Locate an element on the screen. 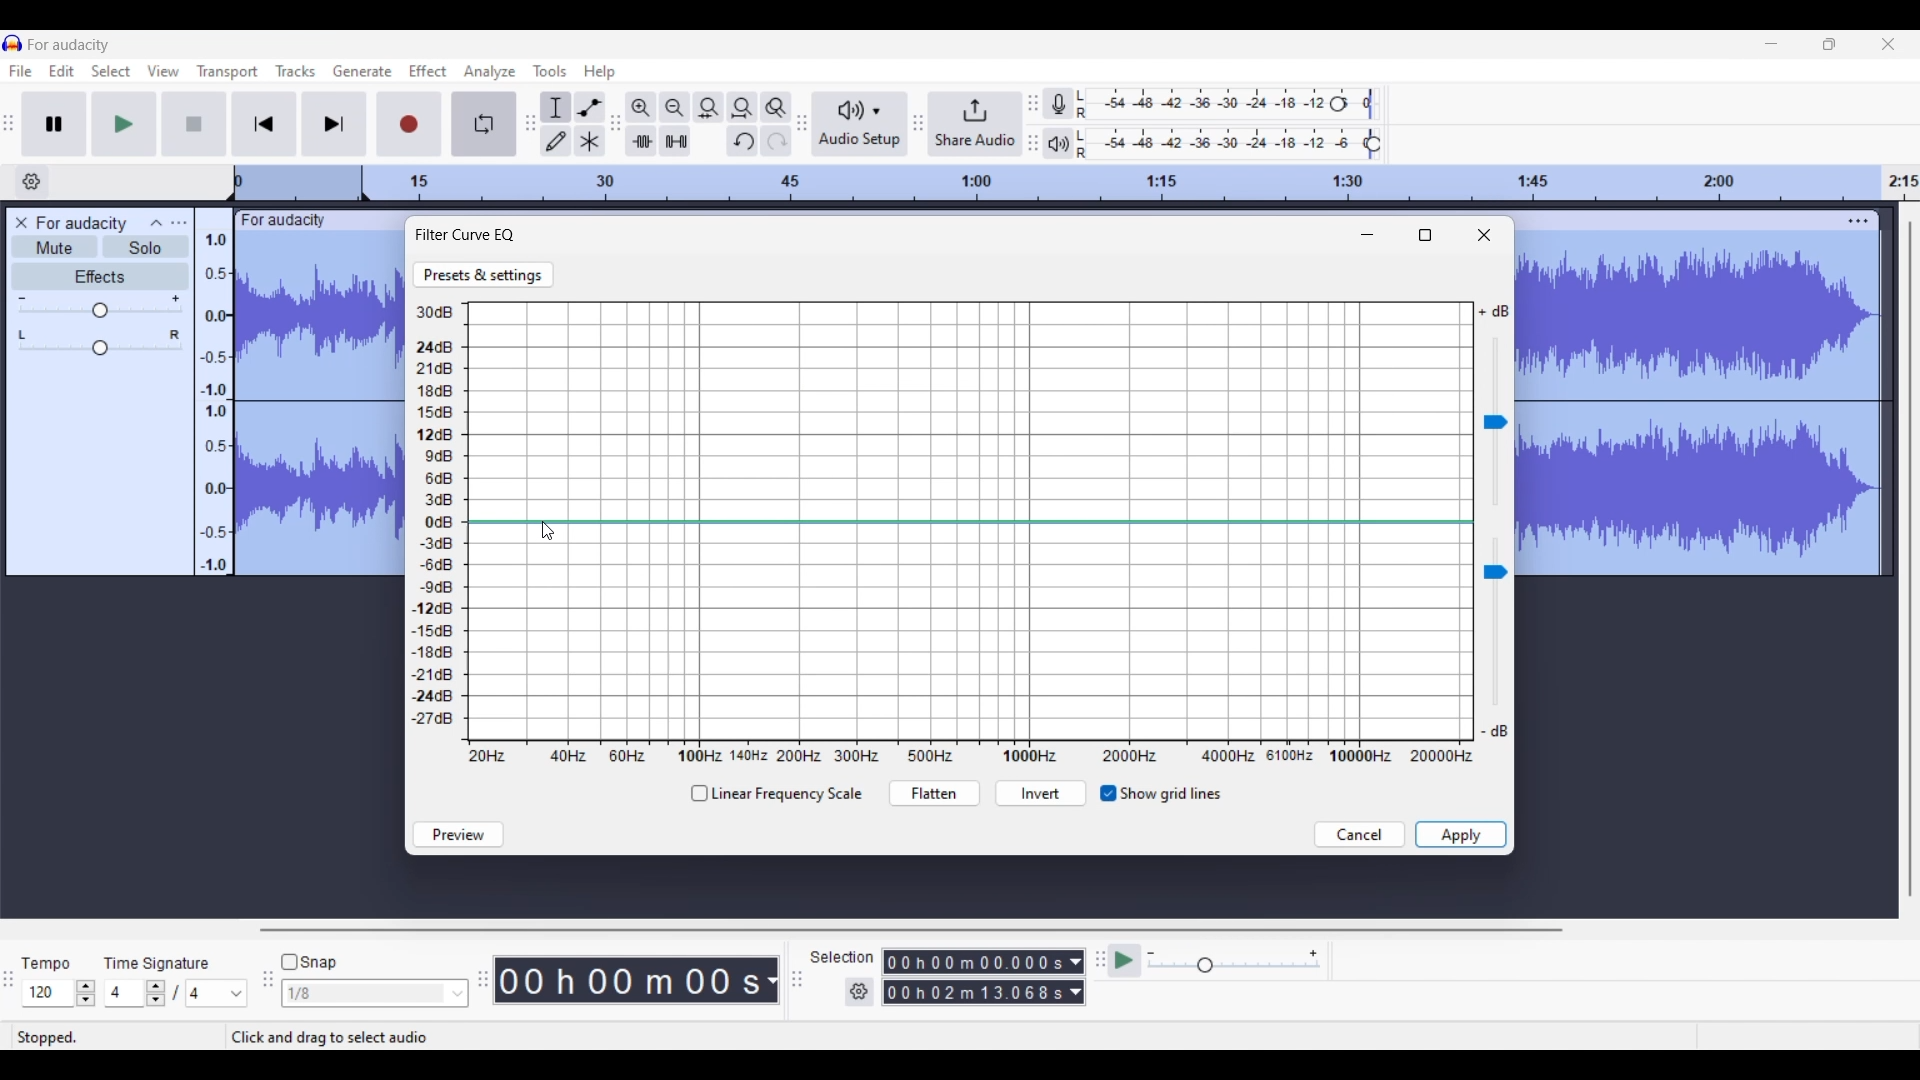 This screenshot has height=1080, width=1920. Tools menu is located at coordinates (549, 71).